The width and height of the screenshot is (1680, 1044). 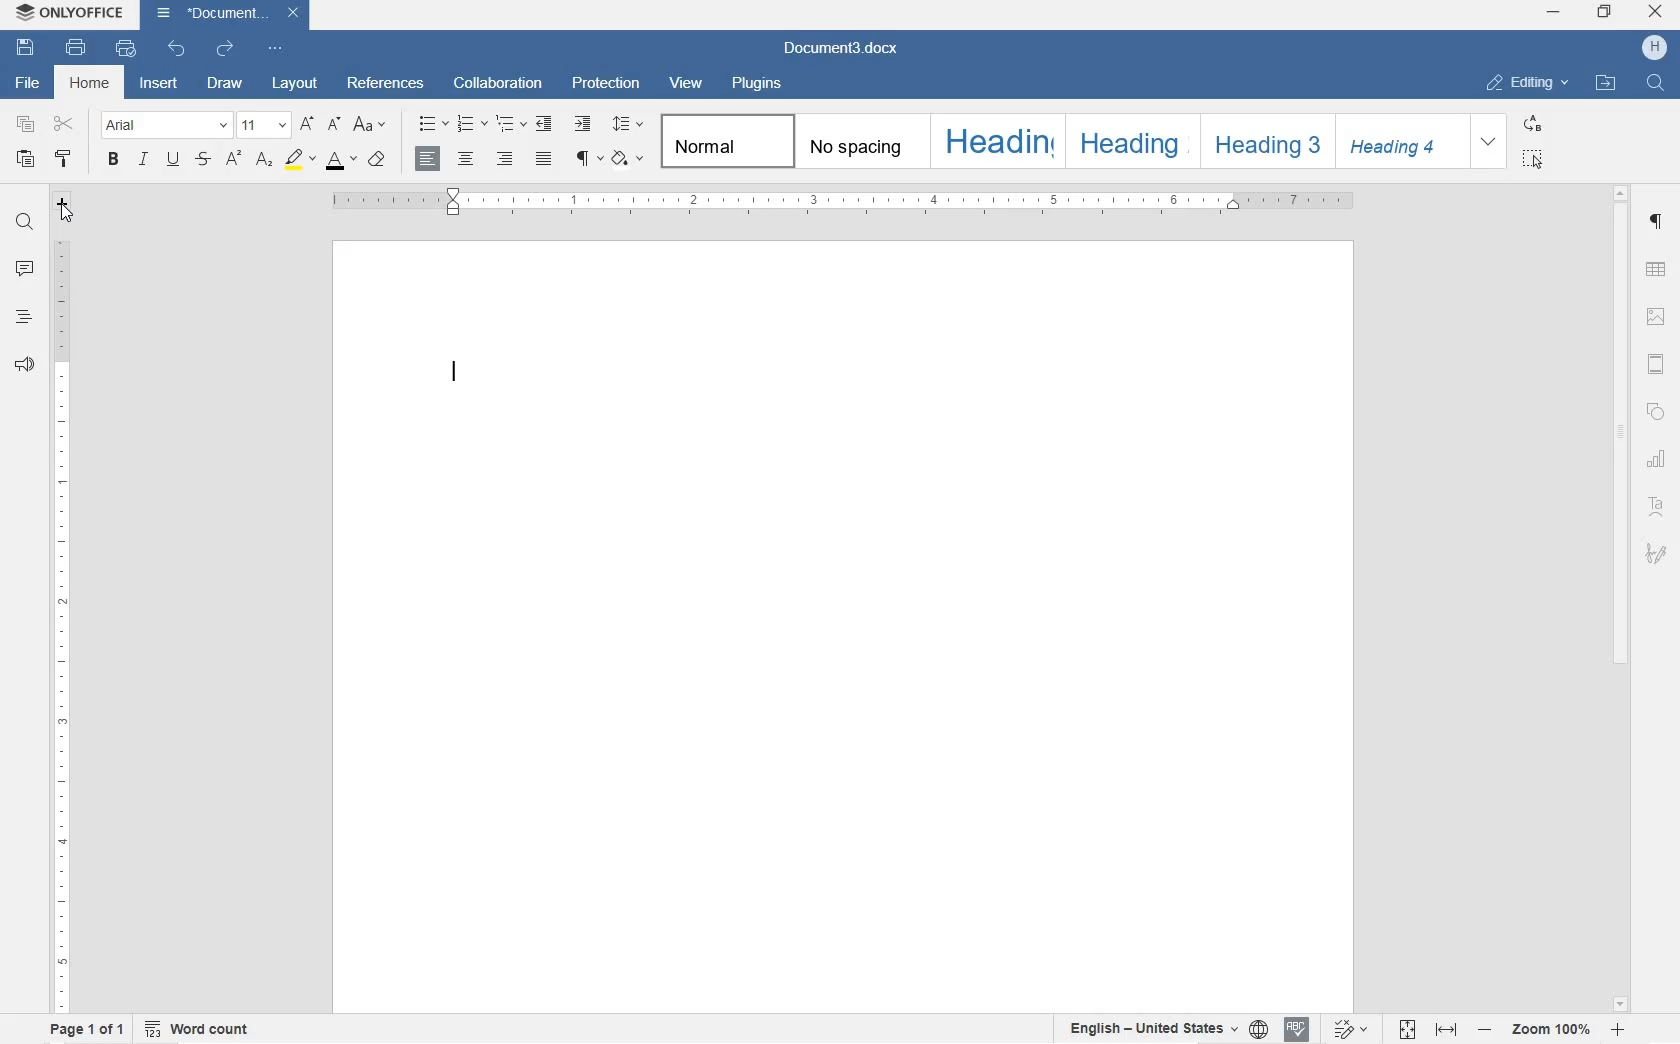 What do you see at coordinates (114, 161) in the screenshot?
I see `BOLD` at bounding box center [114, 161].